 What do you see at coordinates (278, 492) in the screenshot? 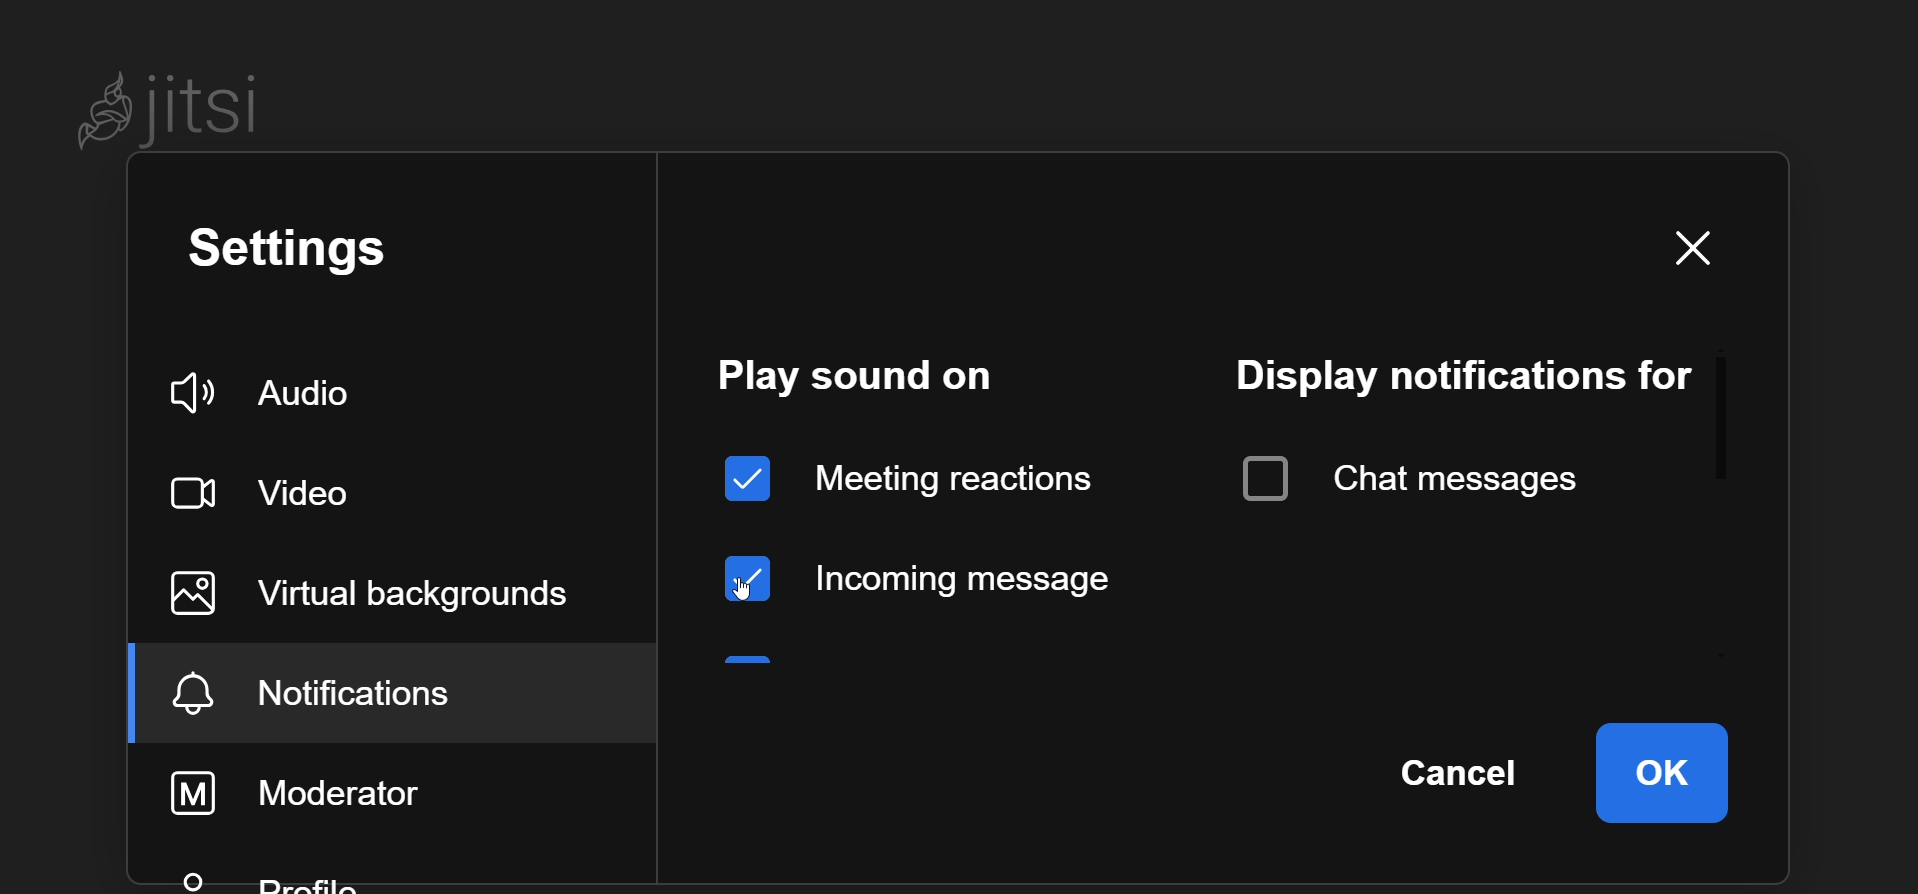
I see `video` at bounding box center [278, 492].